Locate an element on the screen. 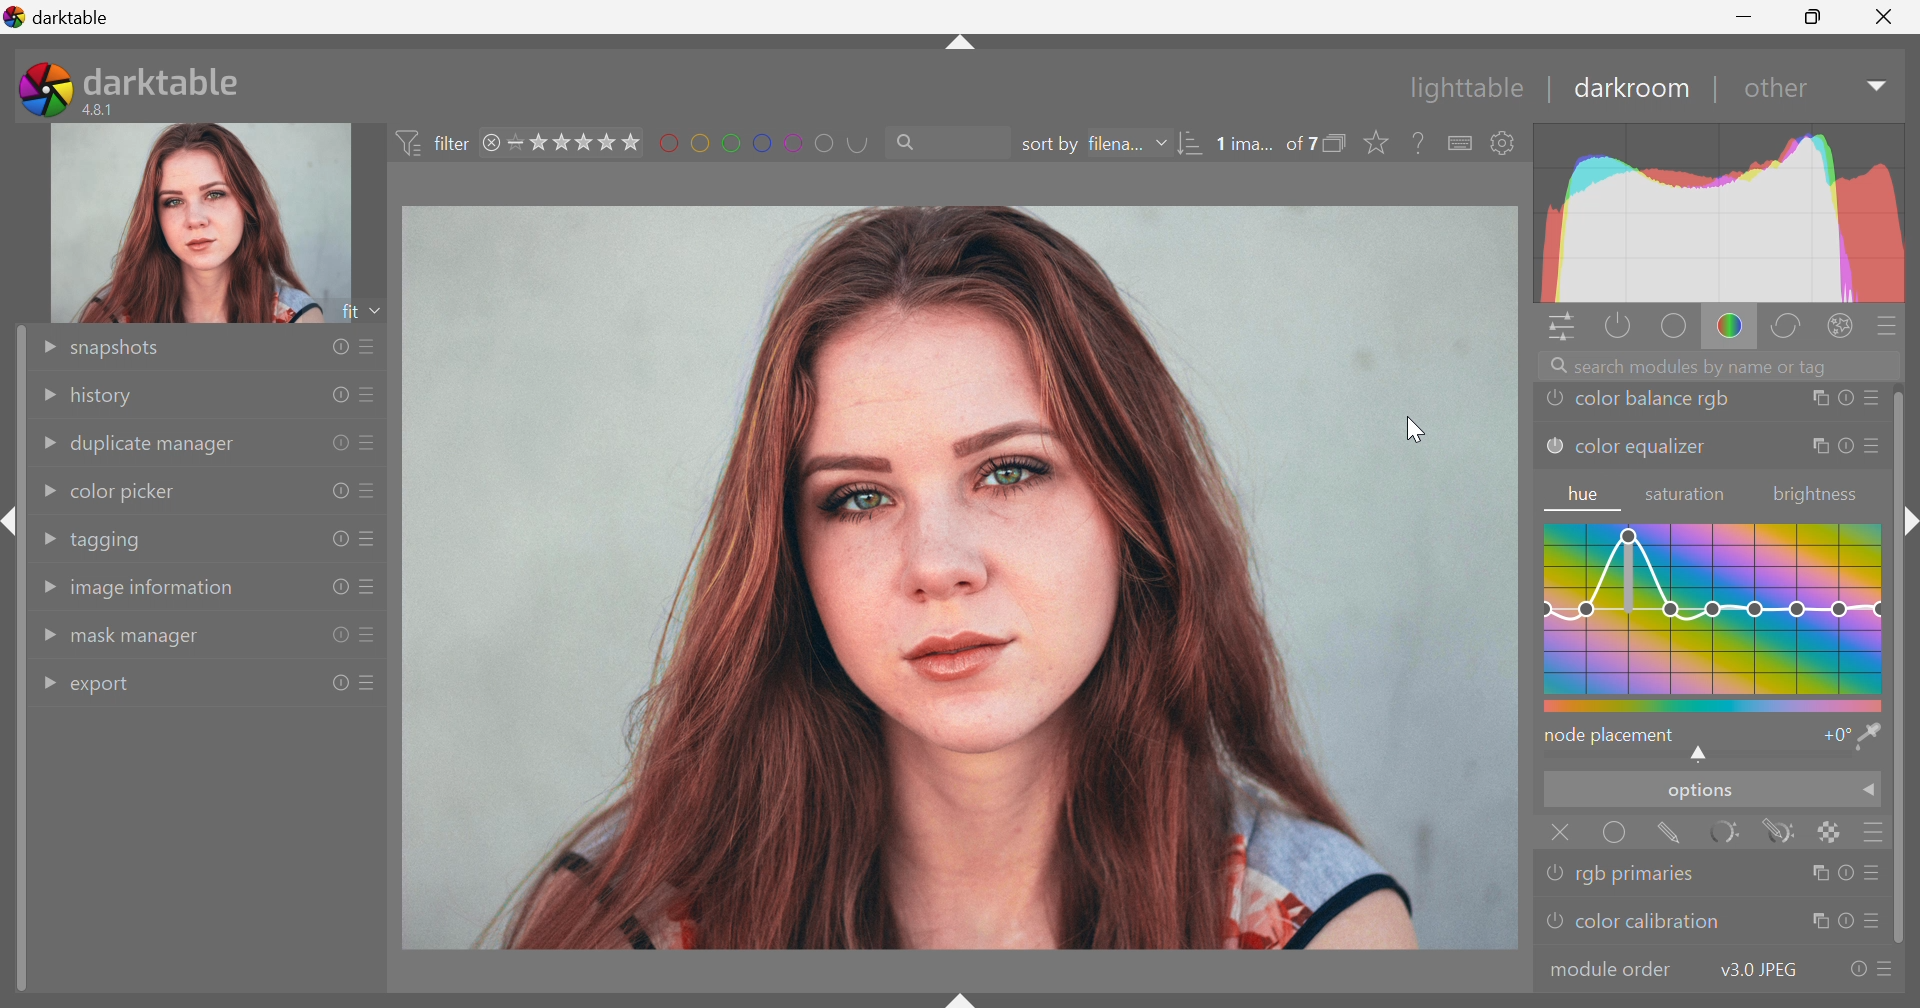 The image size is (1920, 1008). show global preference is located at coordinates (1503, 143).